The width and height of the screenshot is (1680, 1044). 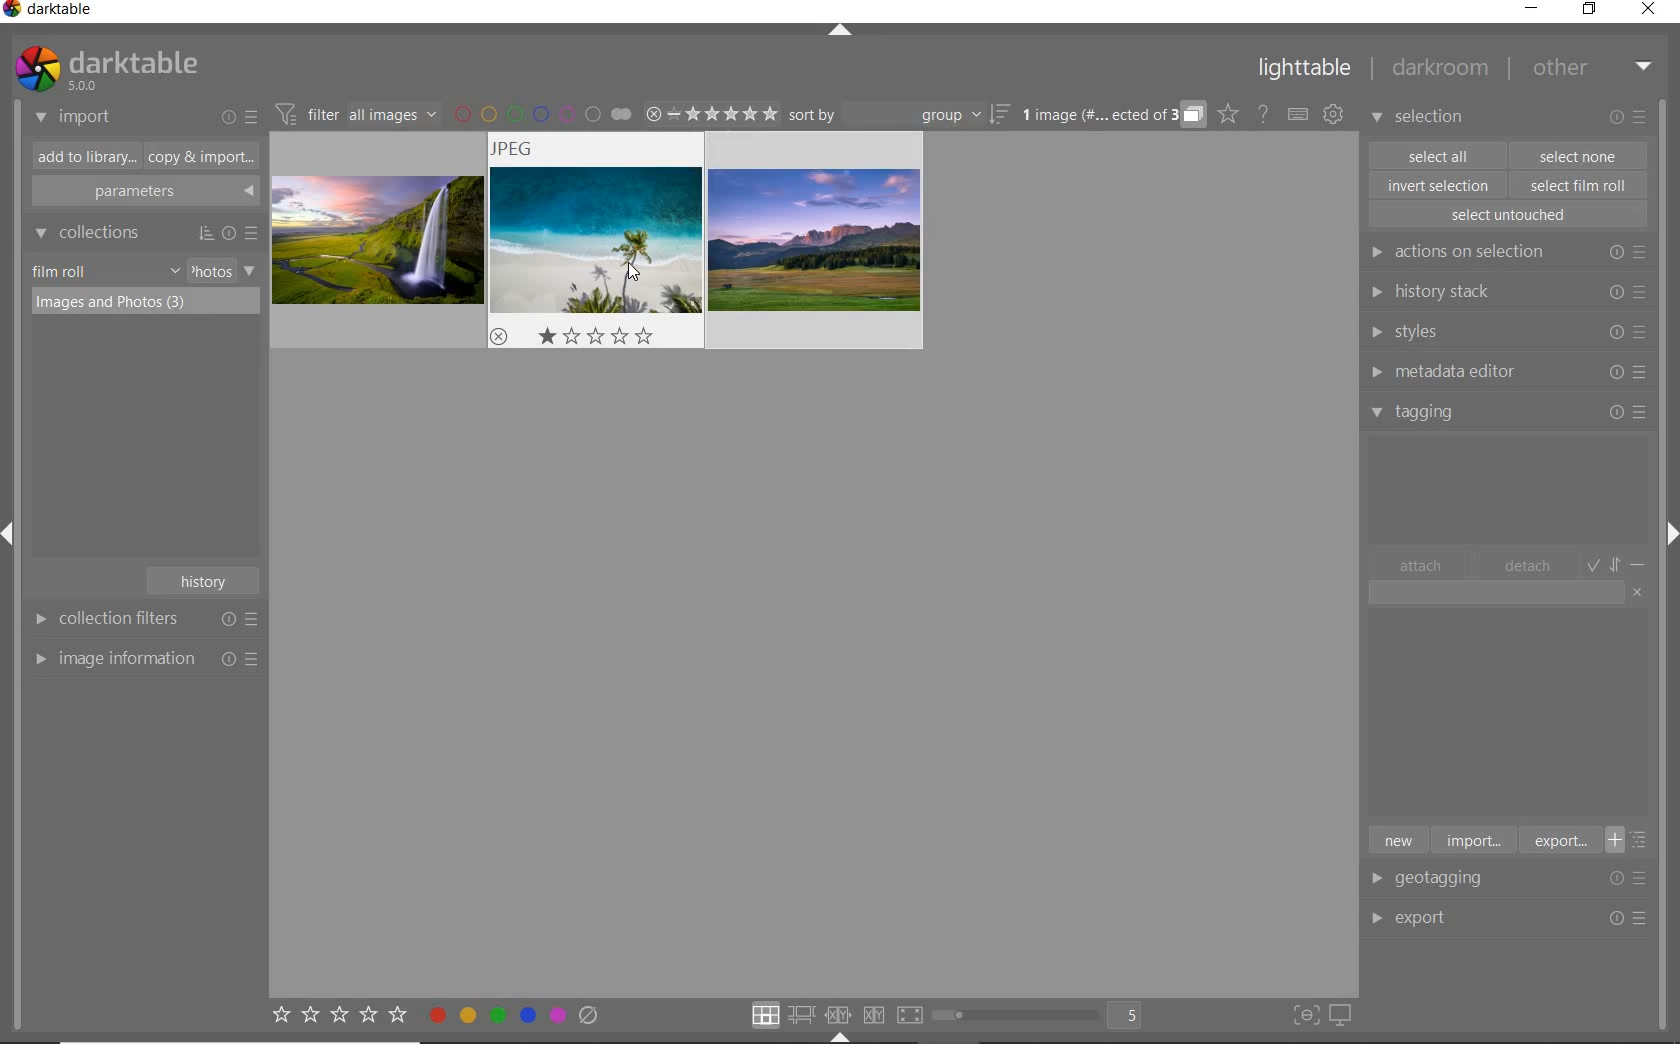 What do you see at coordinates (338, 1018) in the screenshot?
I see `set star rating for selected images` at bounding box center [338, 1018].